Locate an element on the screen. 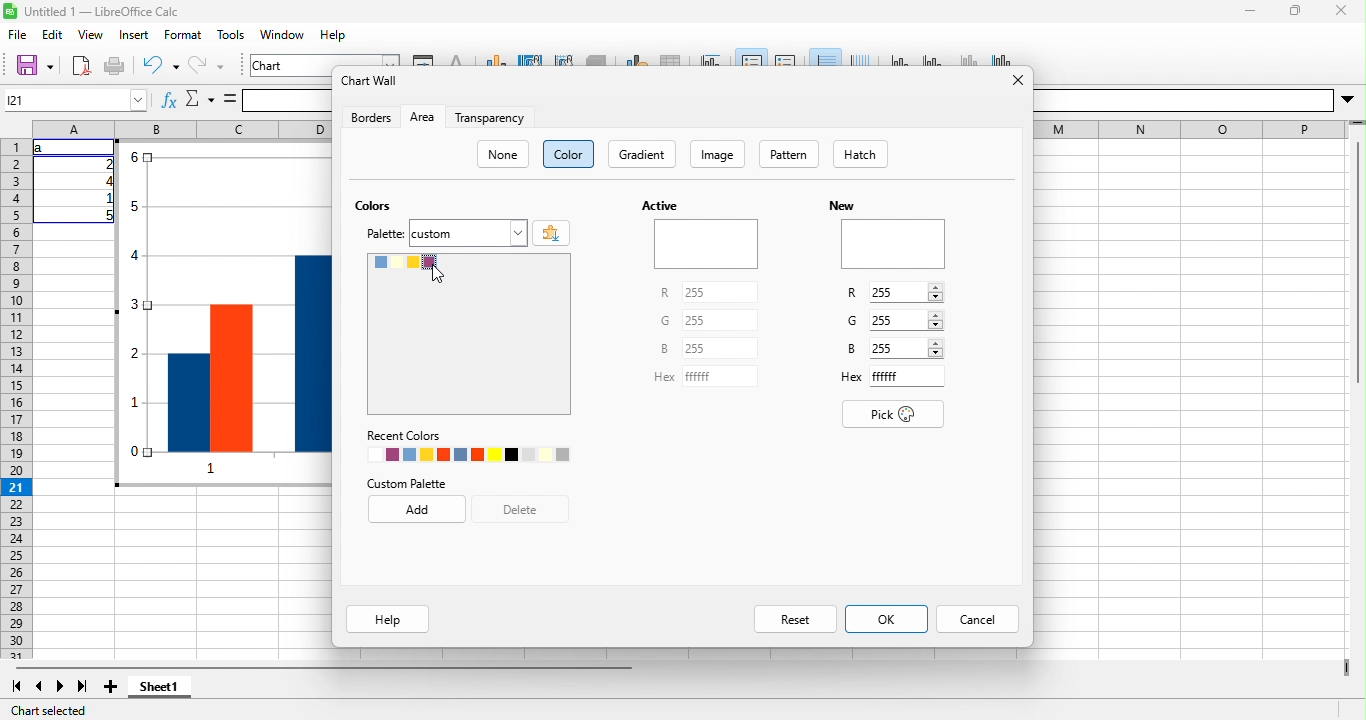  Increase decrease R value is located at coordinates (936, 292).